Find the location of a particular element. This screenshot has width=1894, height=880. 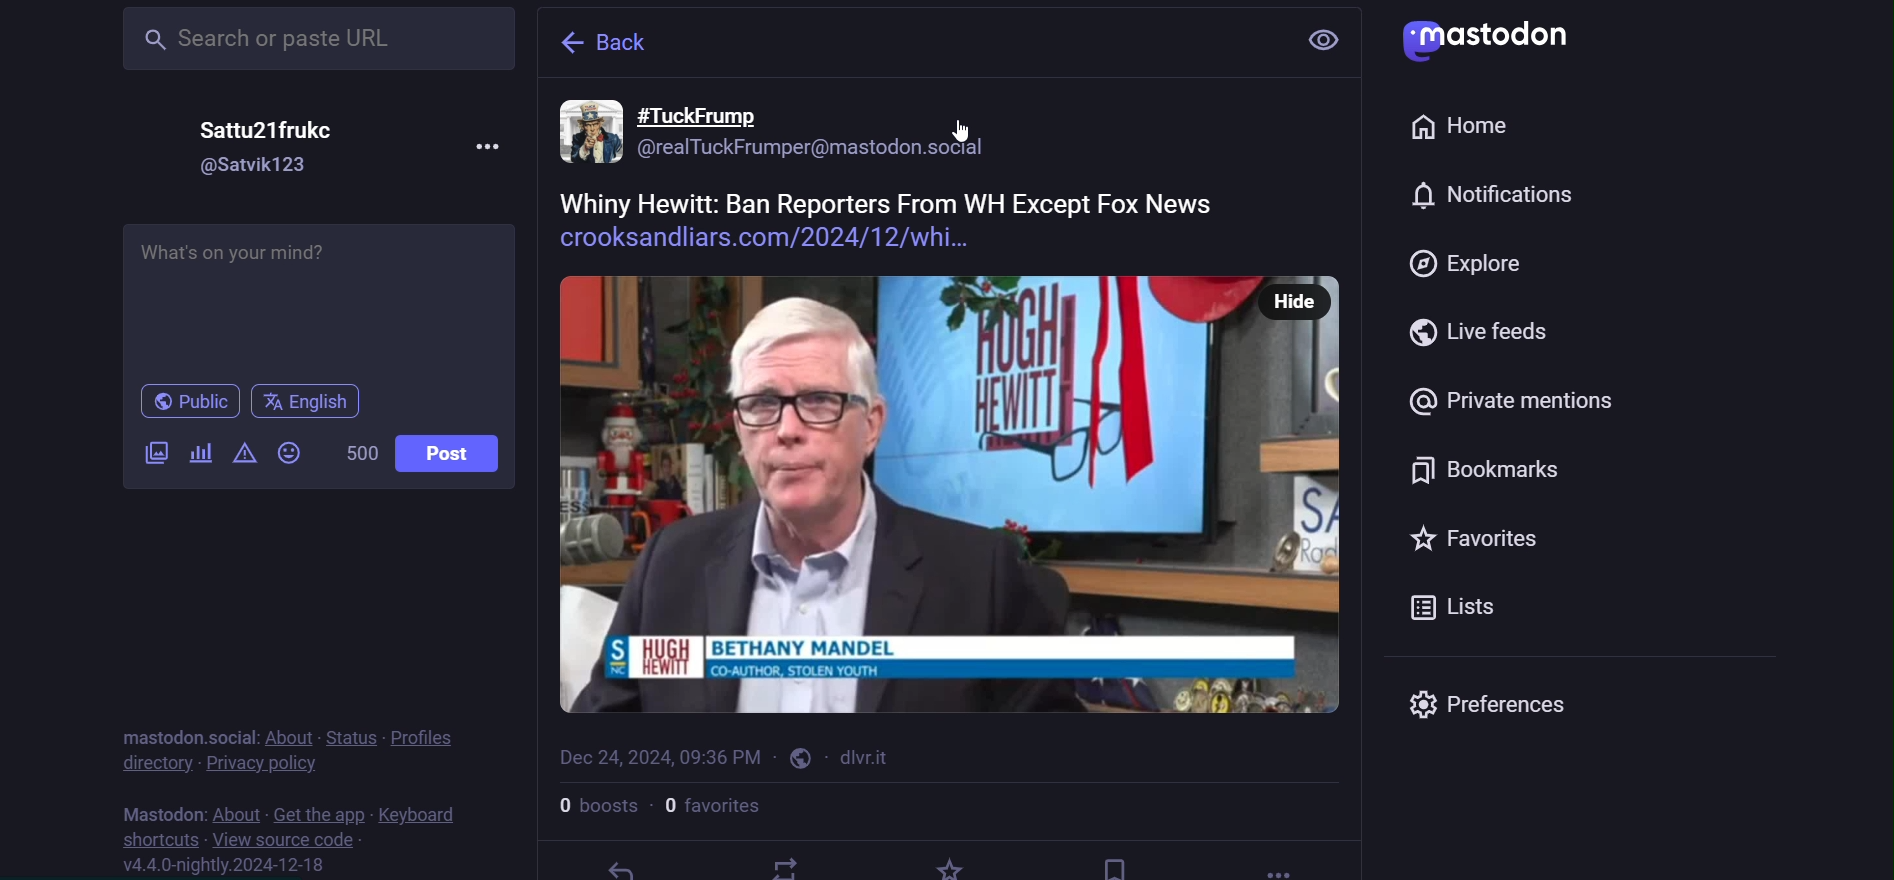

search is located at coordinates (315, 42).